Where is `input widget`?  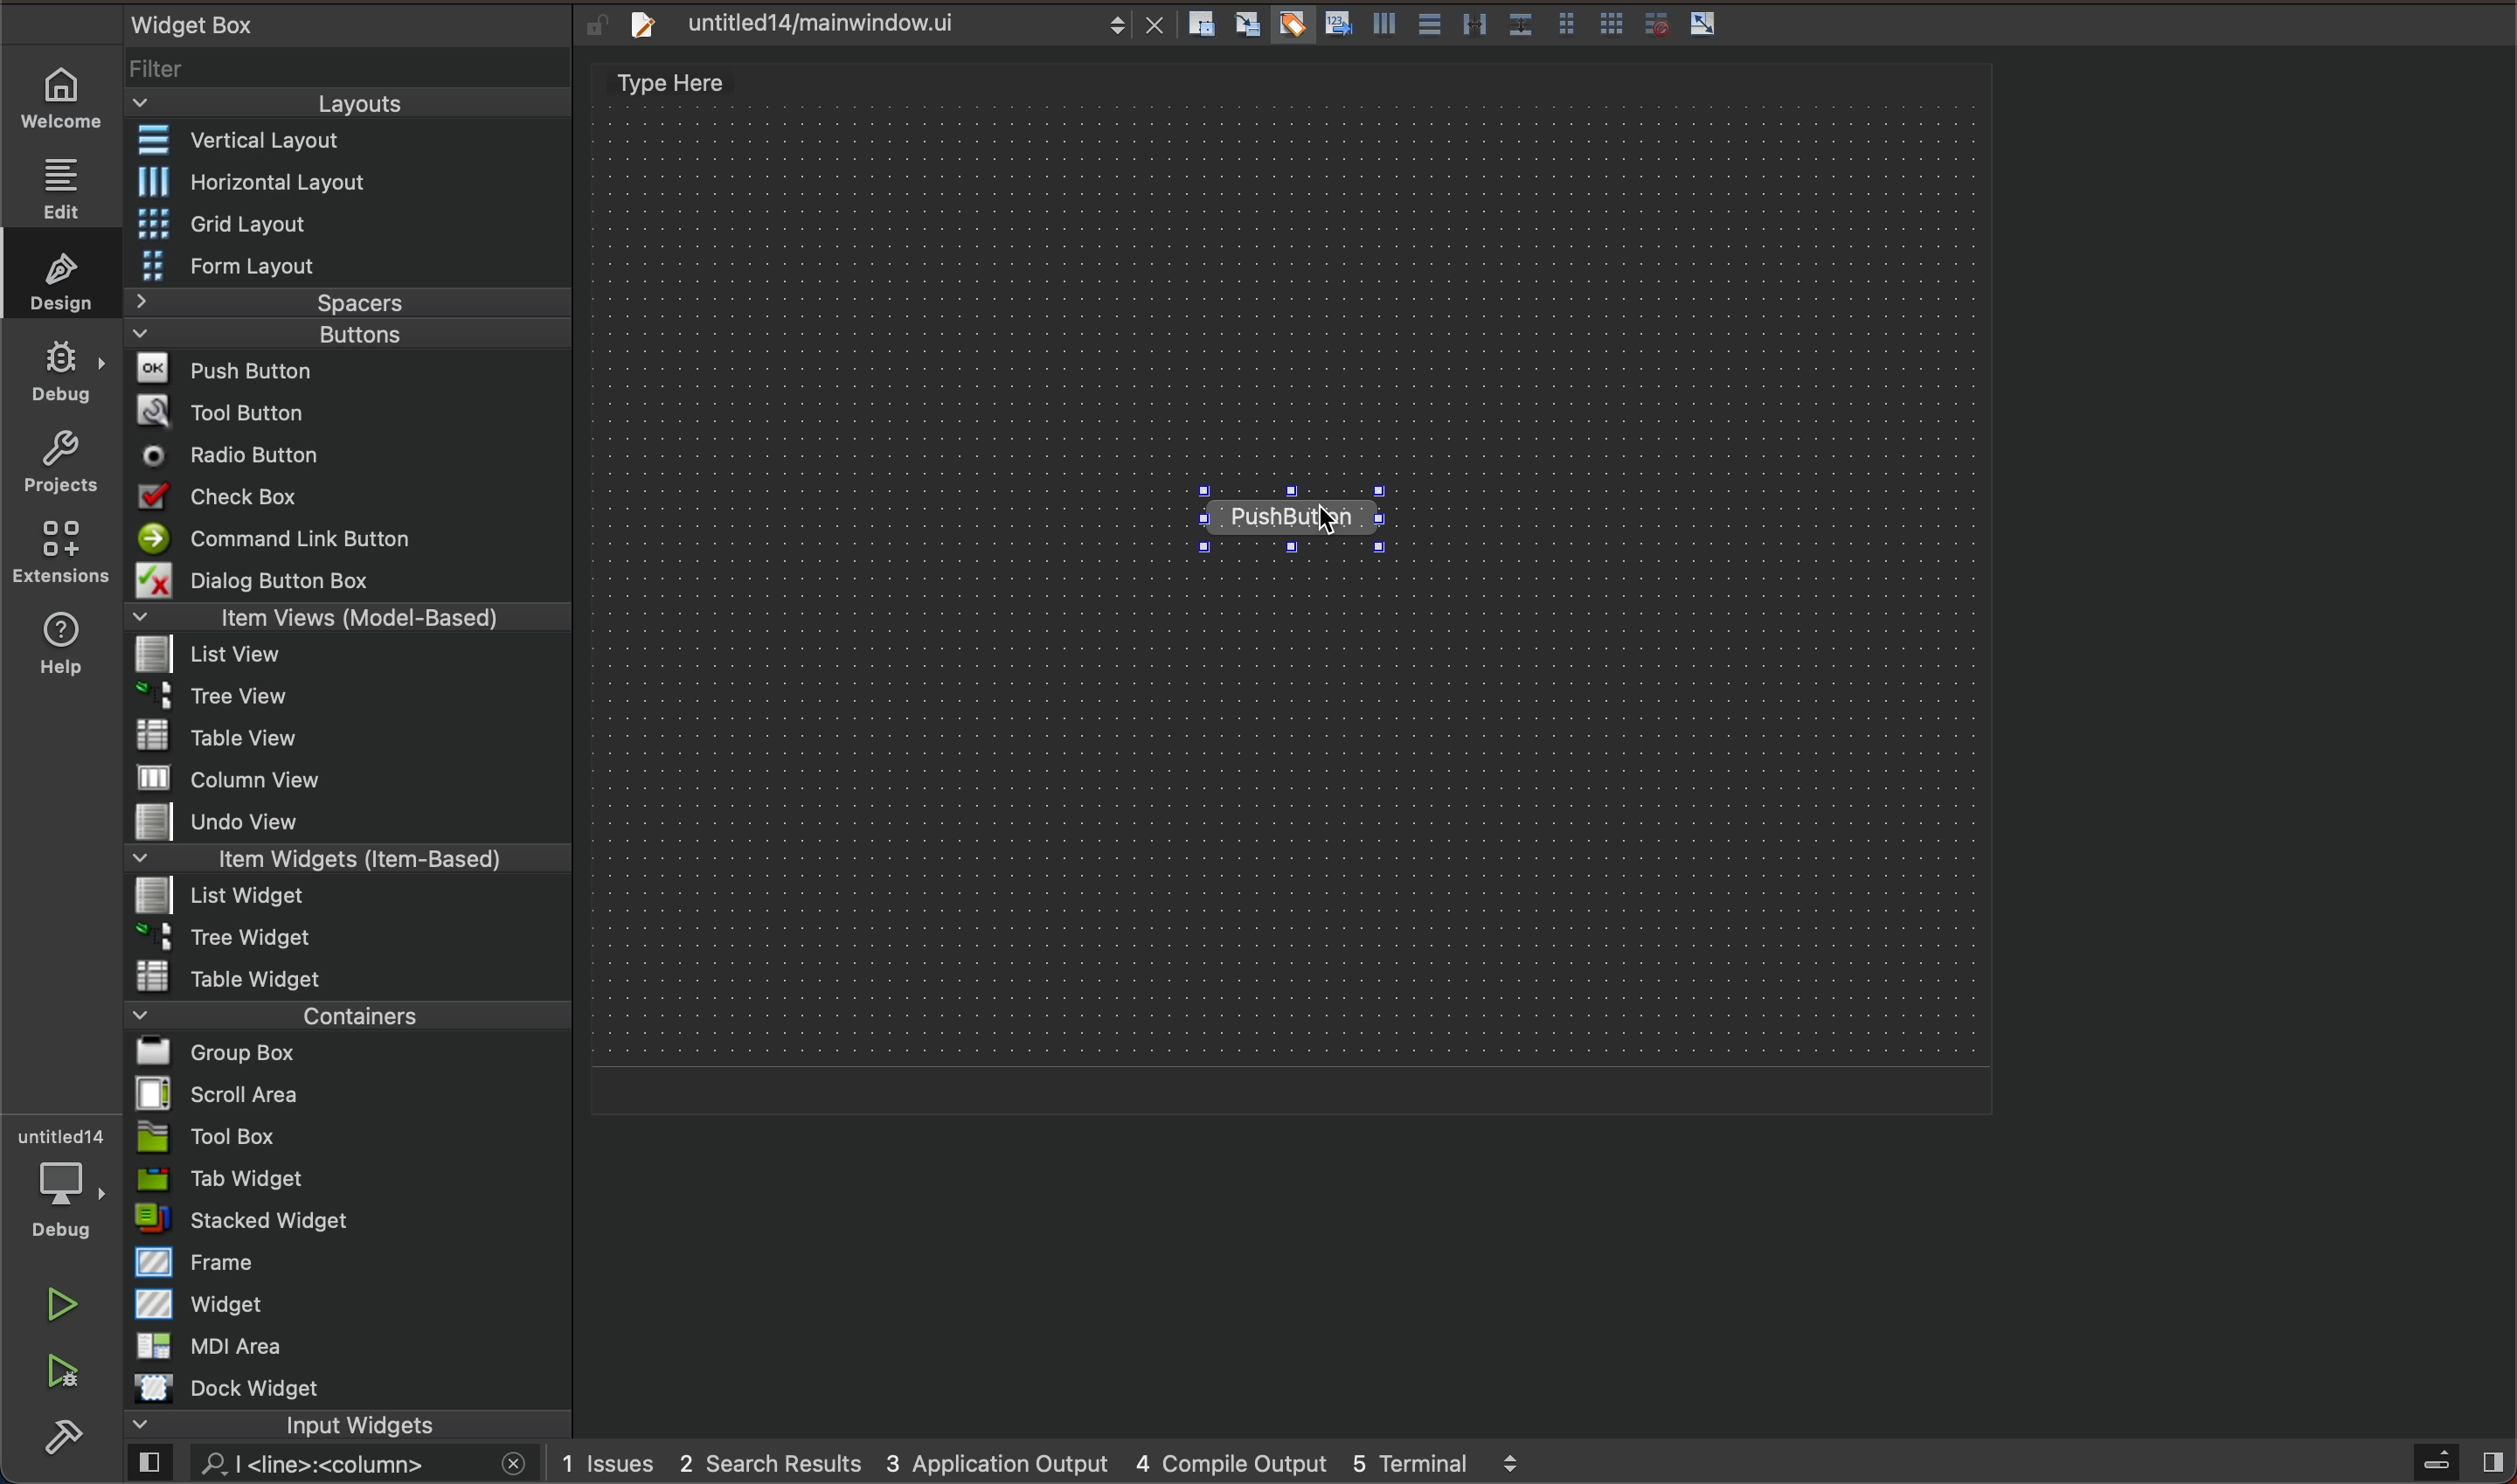 input widget is located at coordinates (332, 1425).